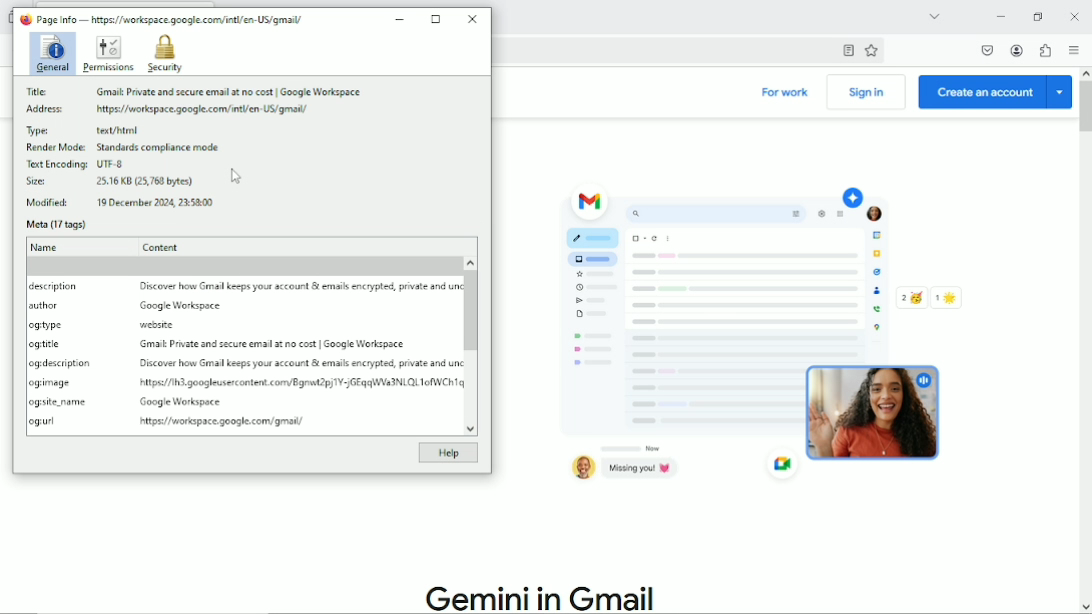 This screenshot has width=1092, height=614. Describe the element at coordinates (42, 423) in the screenshot. I see `og:url` at that location.